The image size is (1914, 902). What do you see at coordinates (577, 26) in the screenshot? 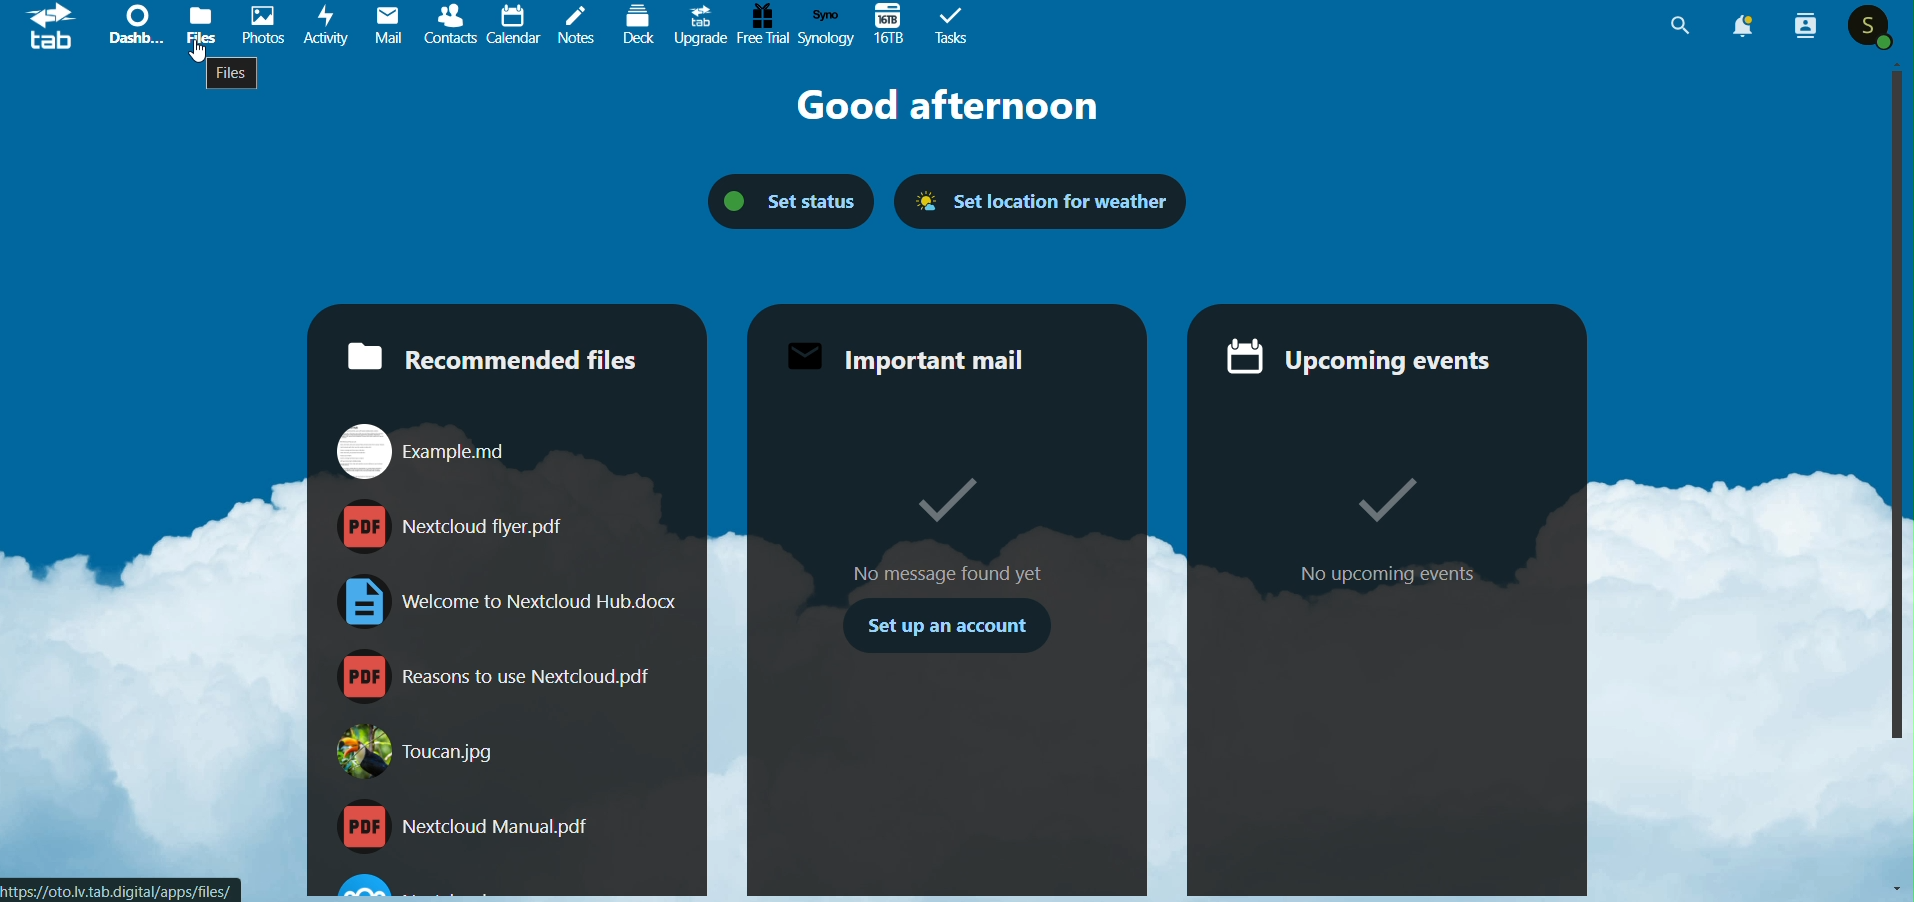
I see `Notes` at bounding box center [577, 26].